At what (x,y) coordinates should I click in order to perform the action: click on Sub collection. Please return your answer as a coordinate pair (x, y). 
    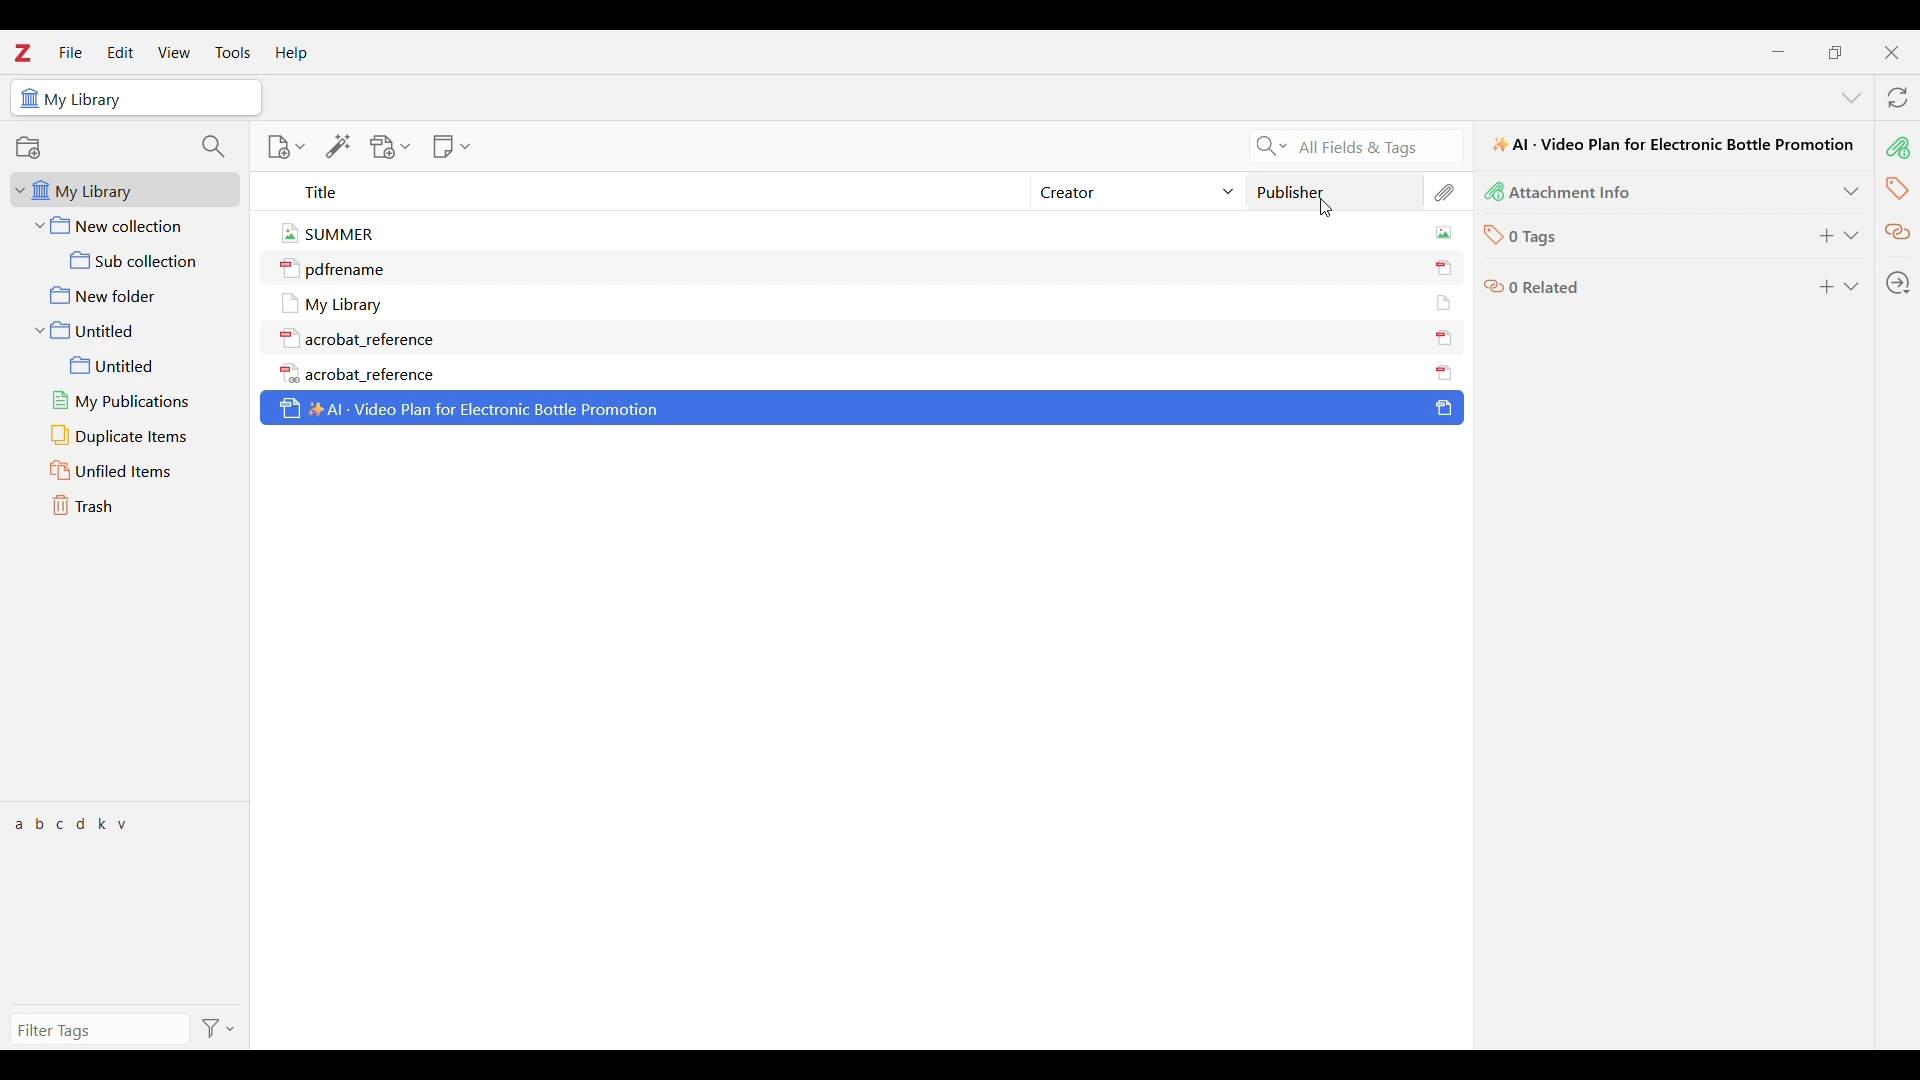
    Looking at the image, I should click on (125, 260).